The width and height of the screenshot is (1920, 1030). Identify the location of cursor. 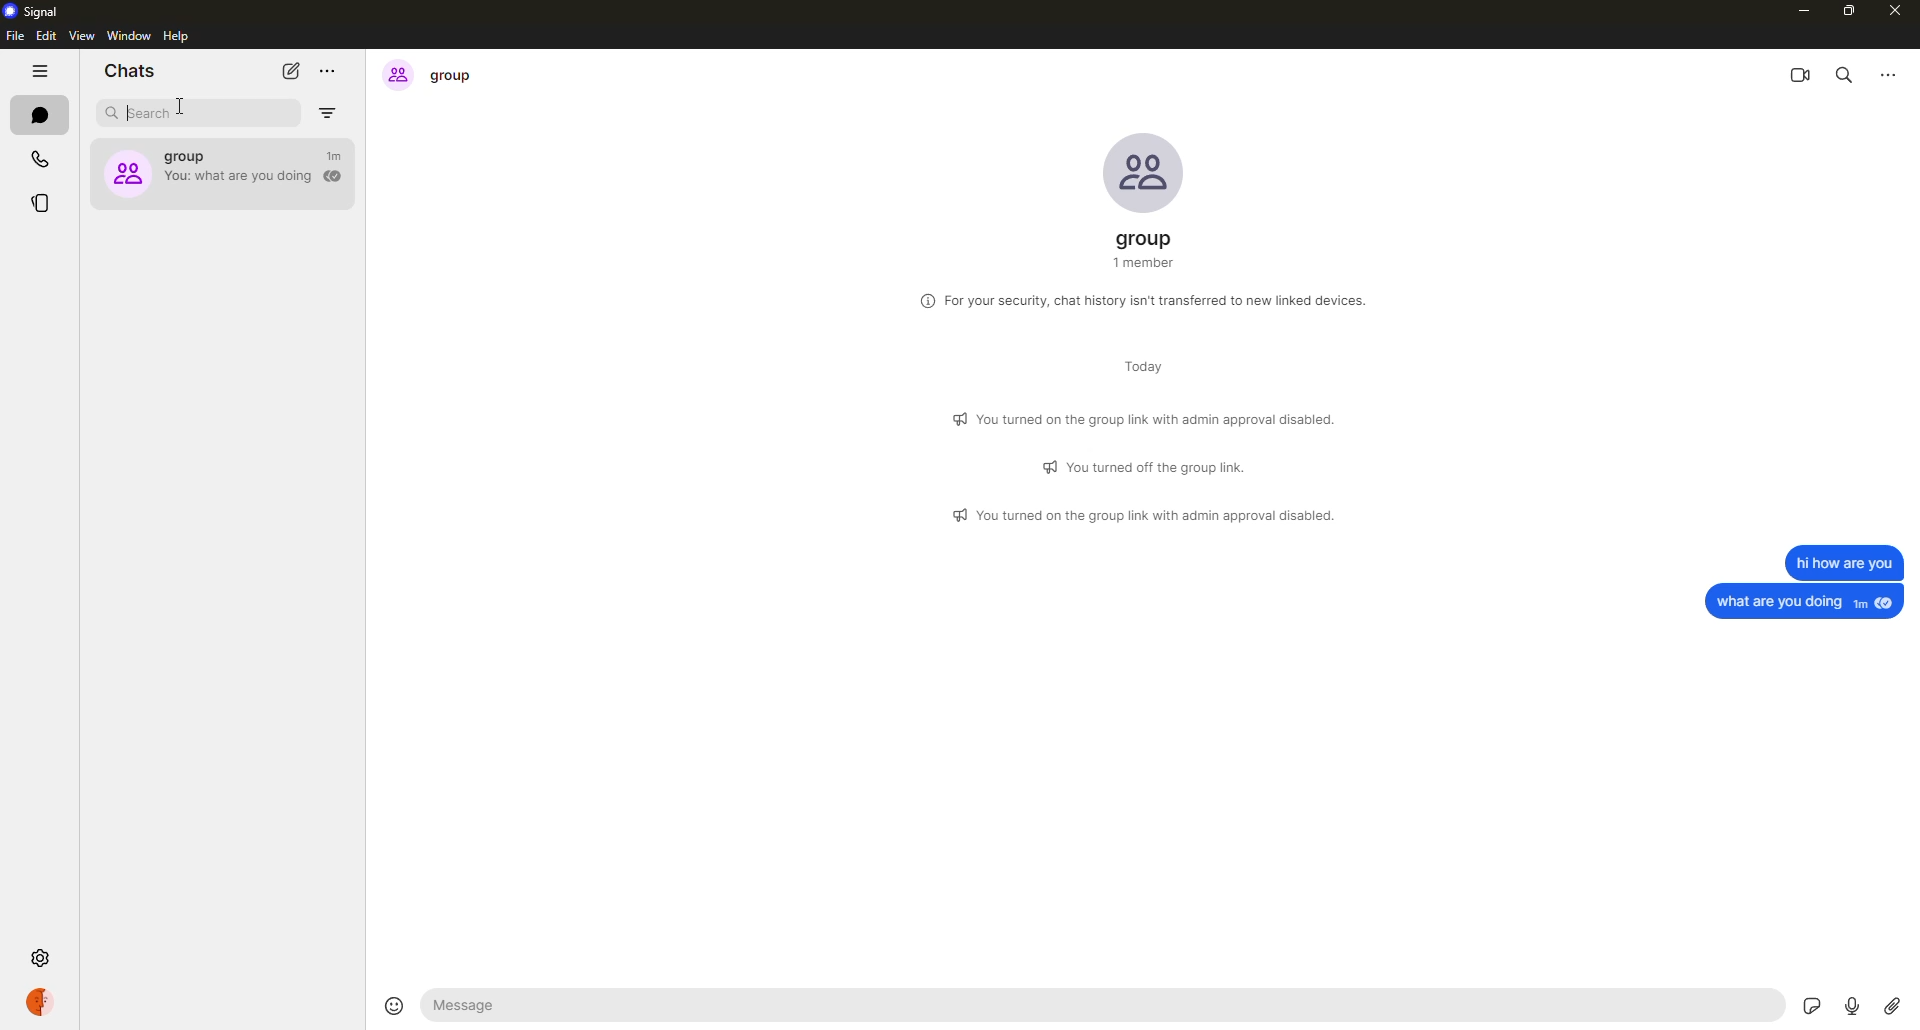
(186, 109).